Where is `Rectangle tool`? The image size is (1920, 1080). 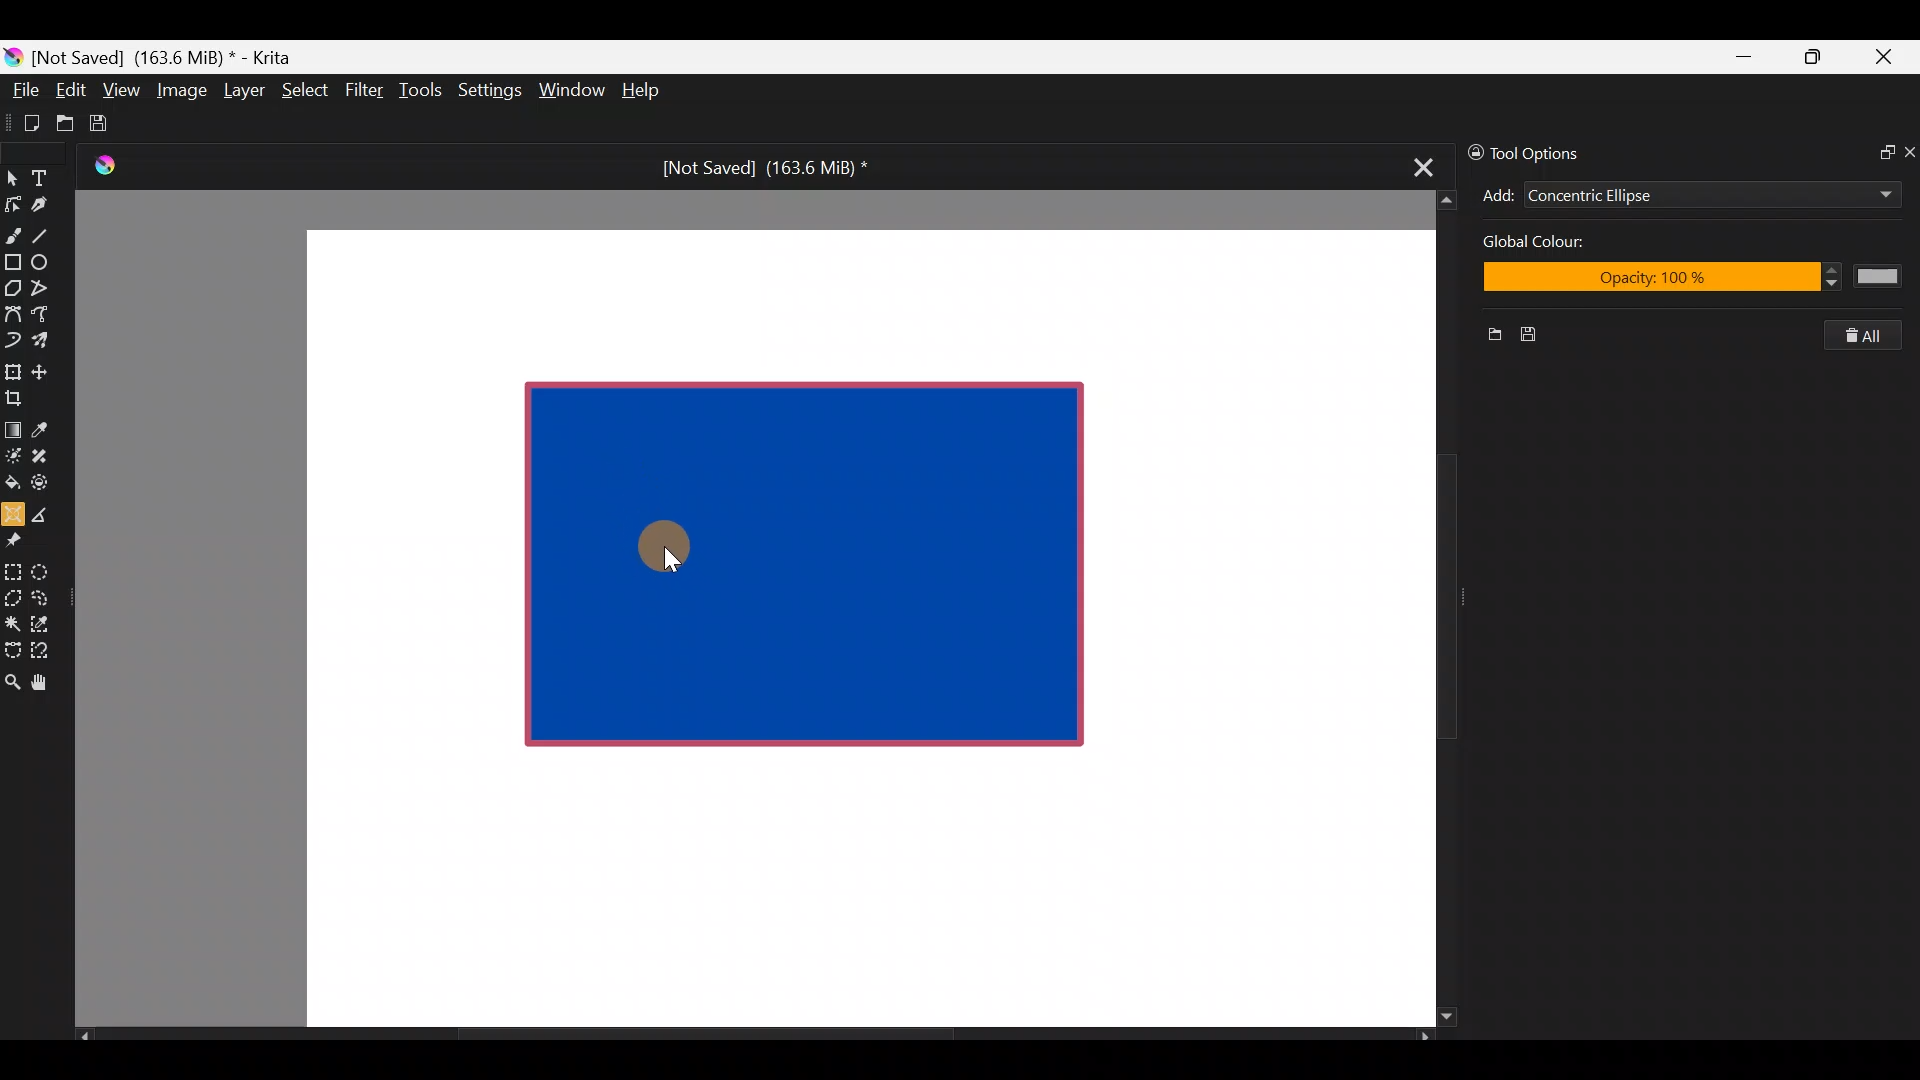
Rectangle tool is located at coordinates (13, 264).